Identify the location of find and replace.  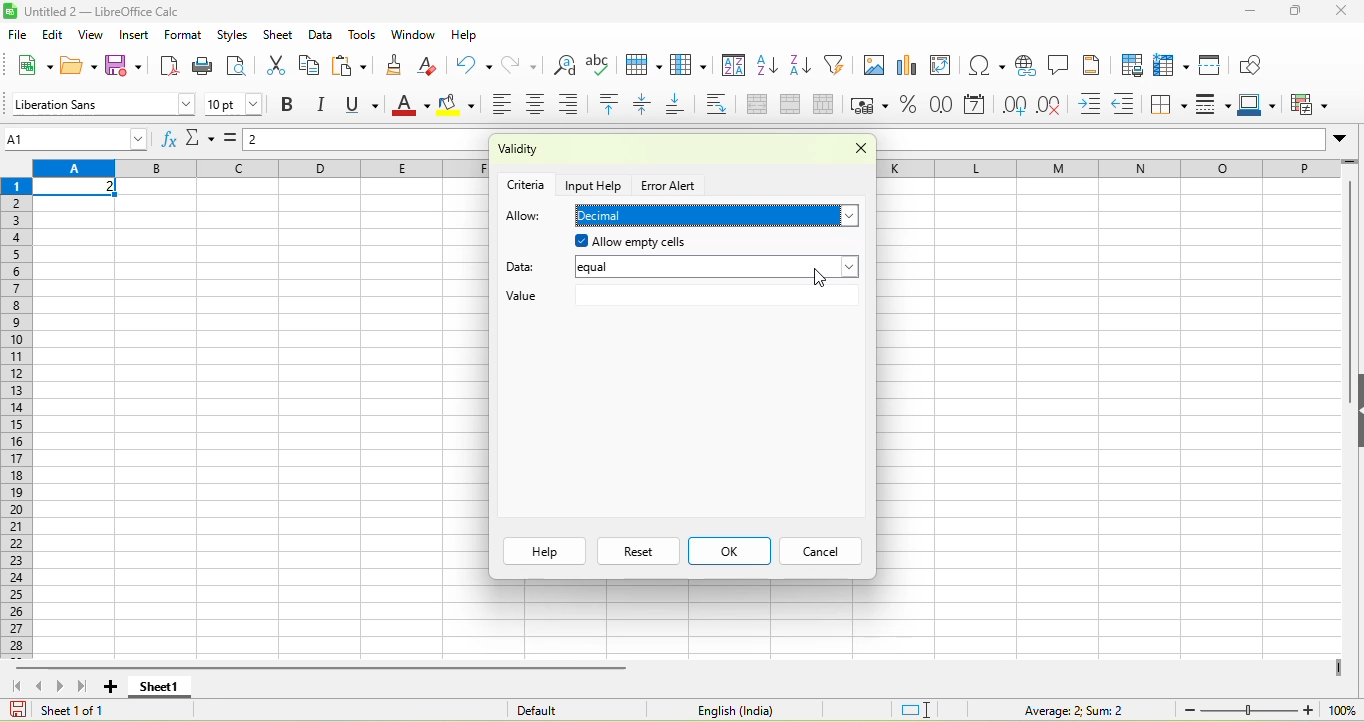
(565, 64).